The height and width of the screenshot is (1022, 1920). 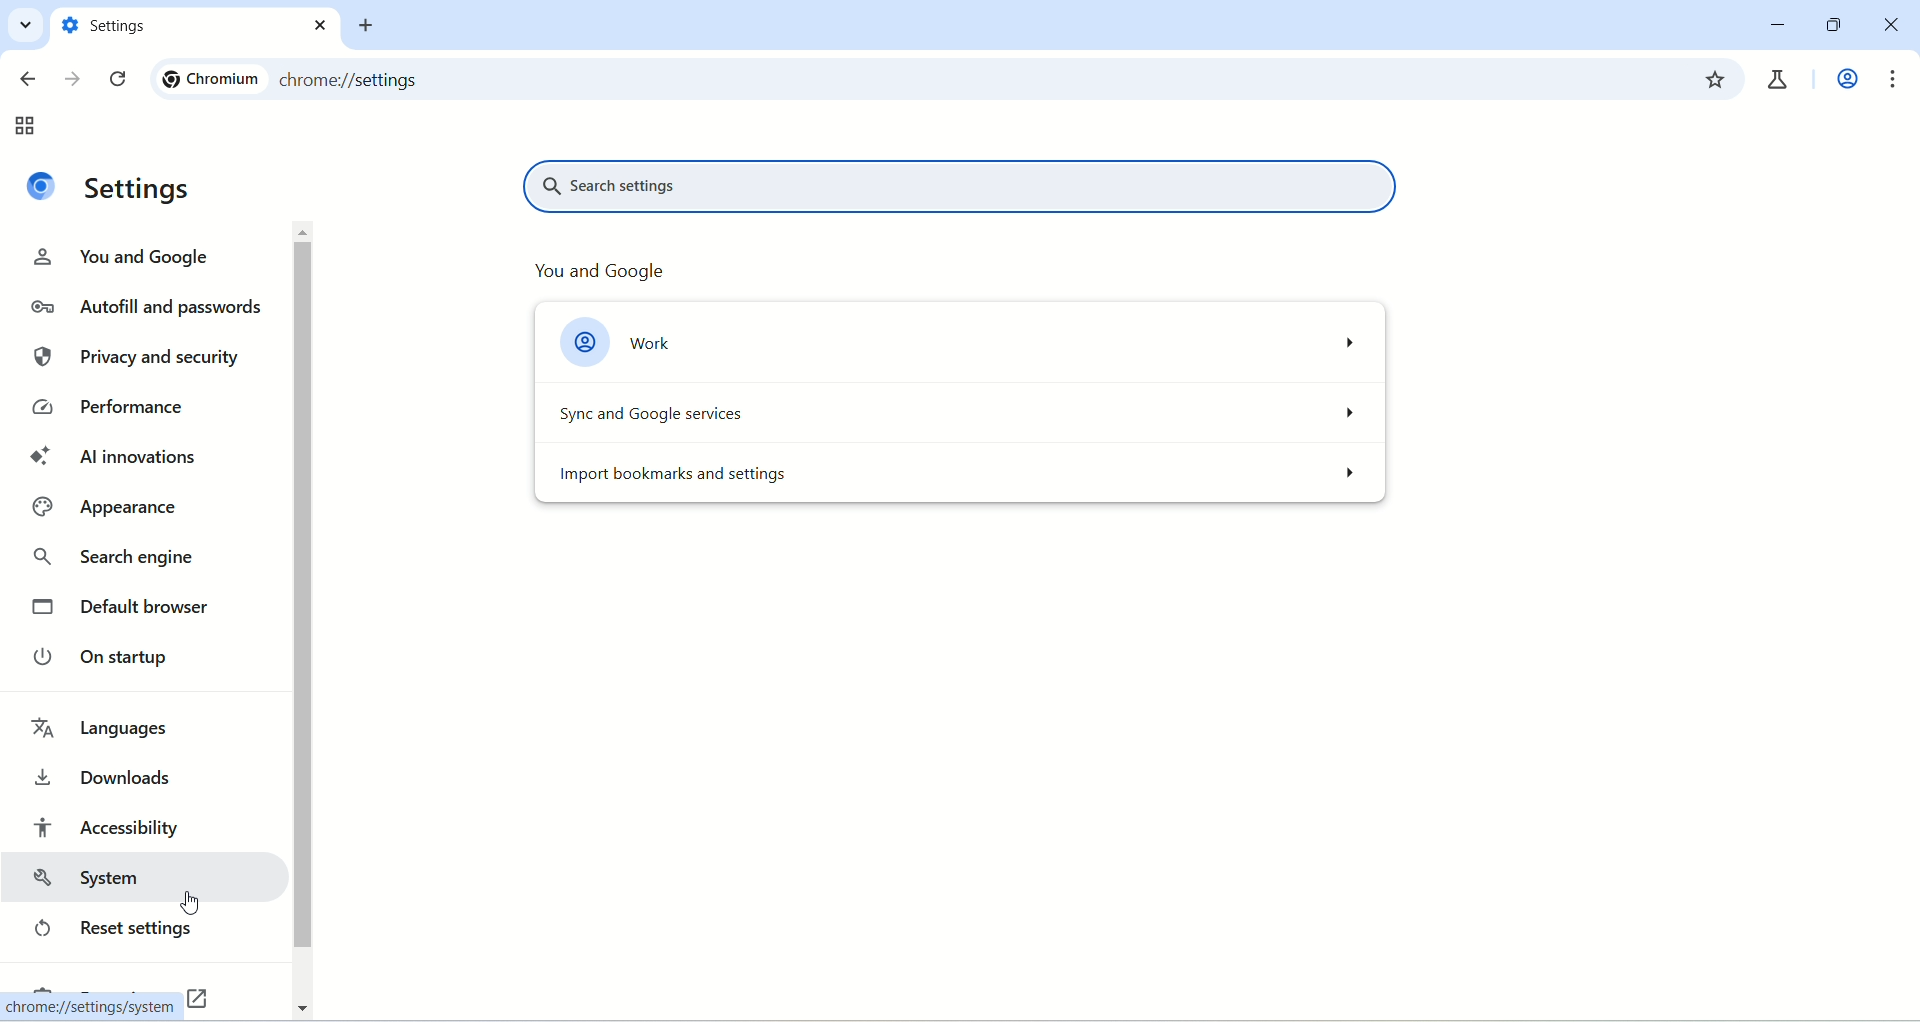 I want to click on logo, so click(x=44, y=186).